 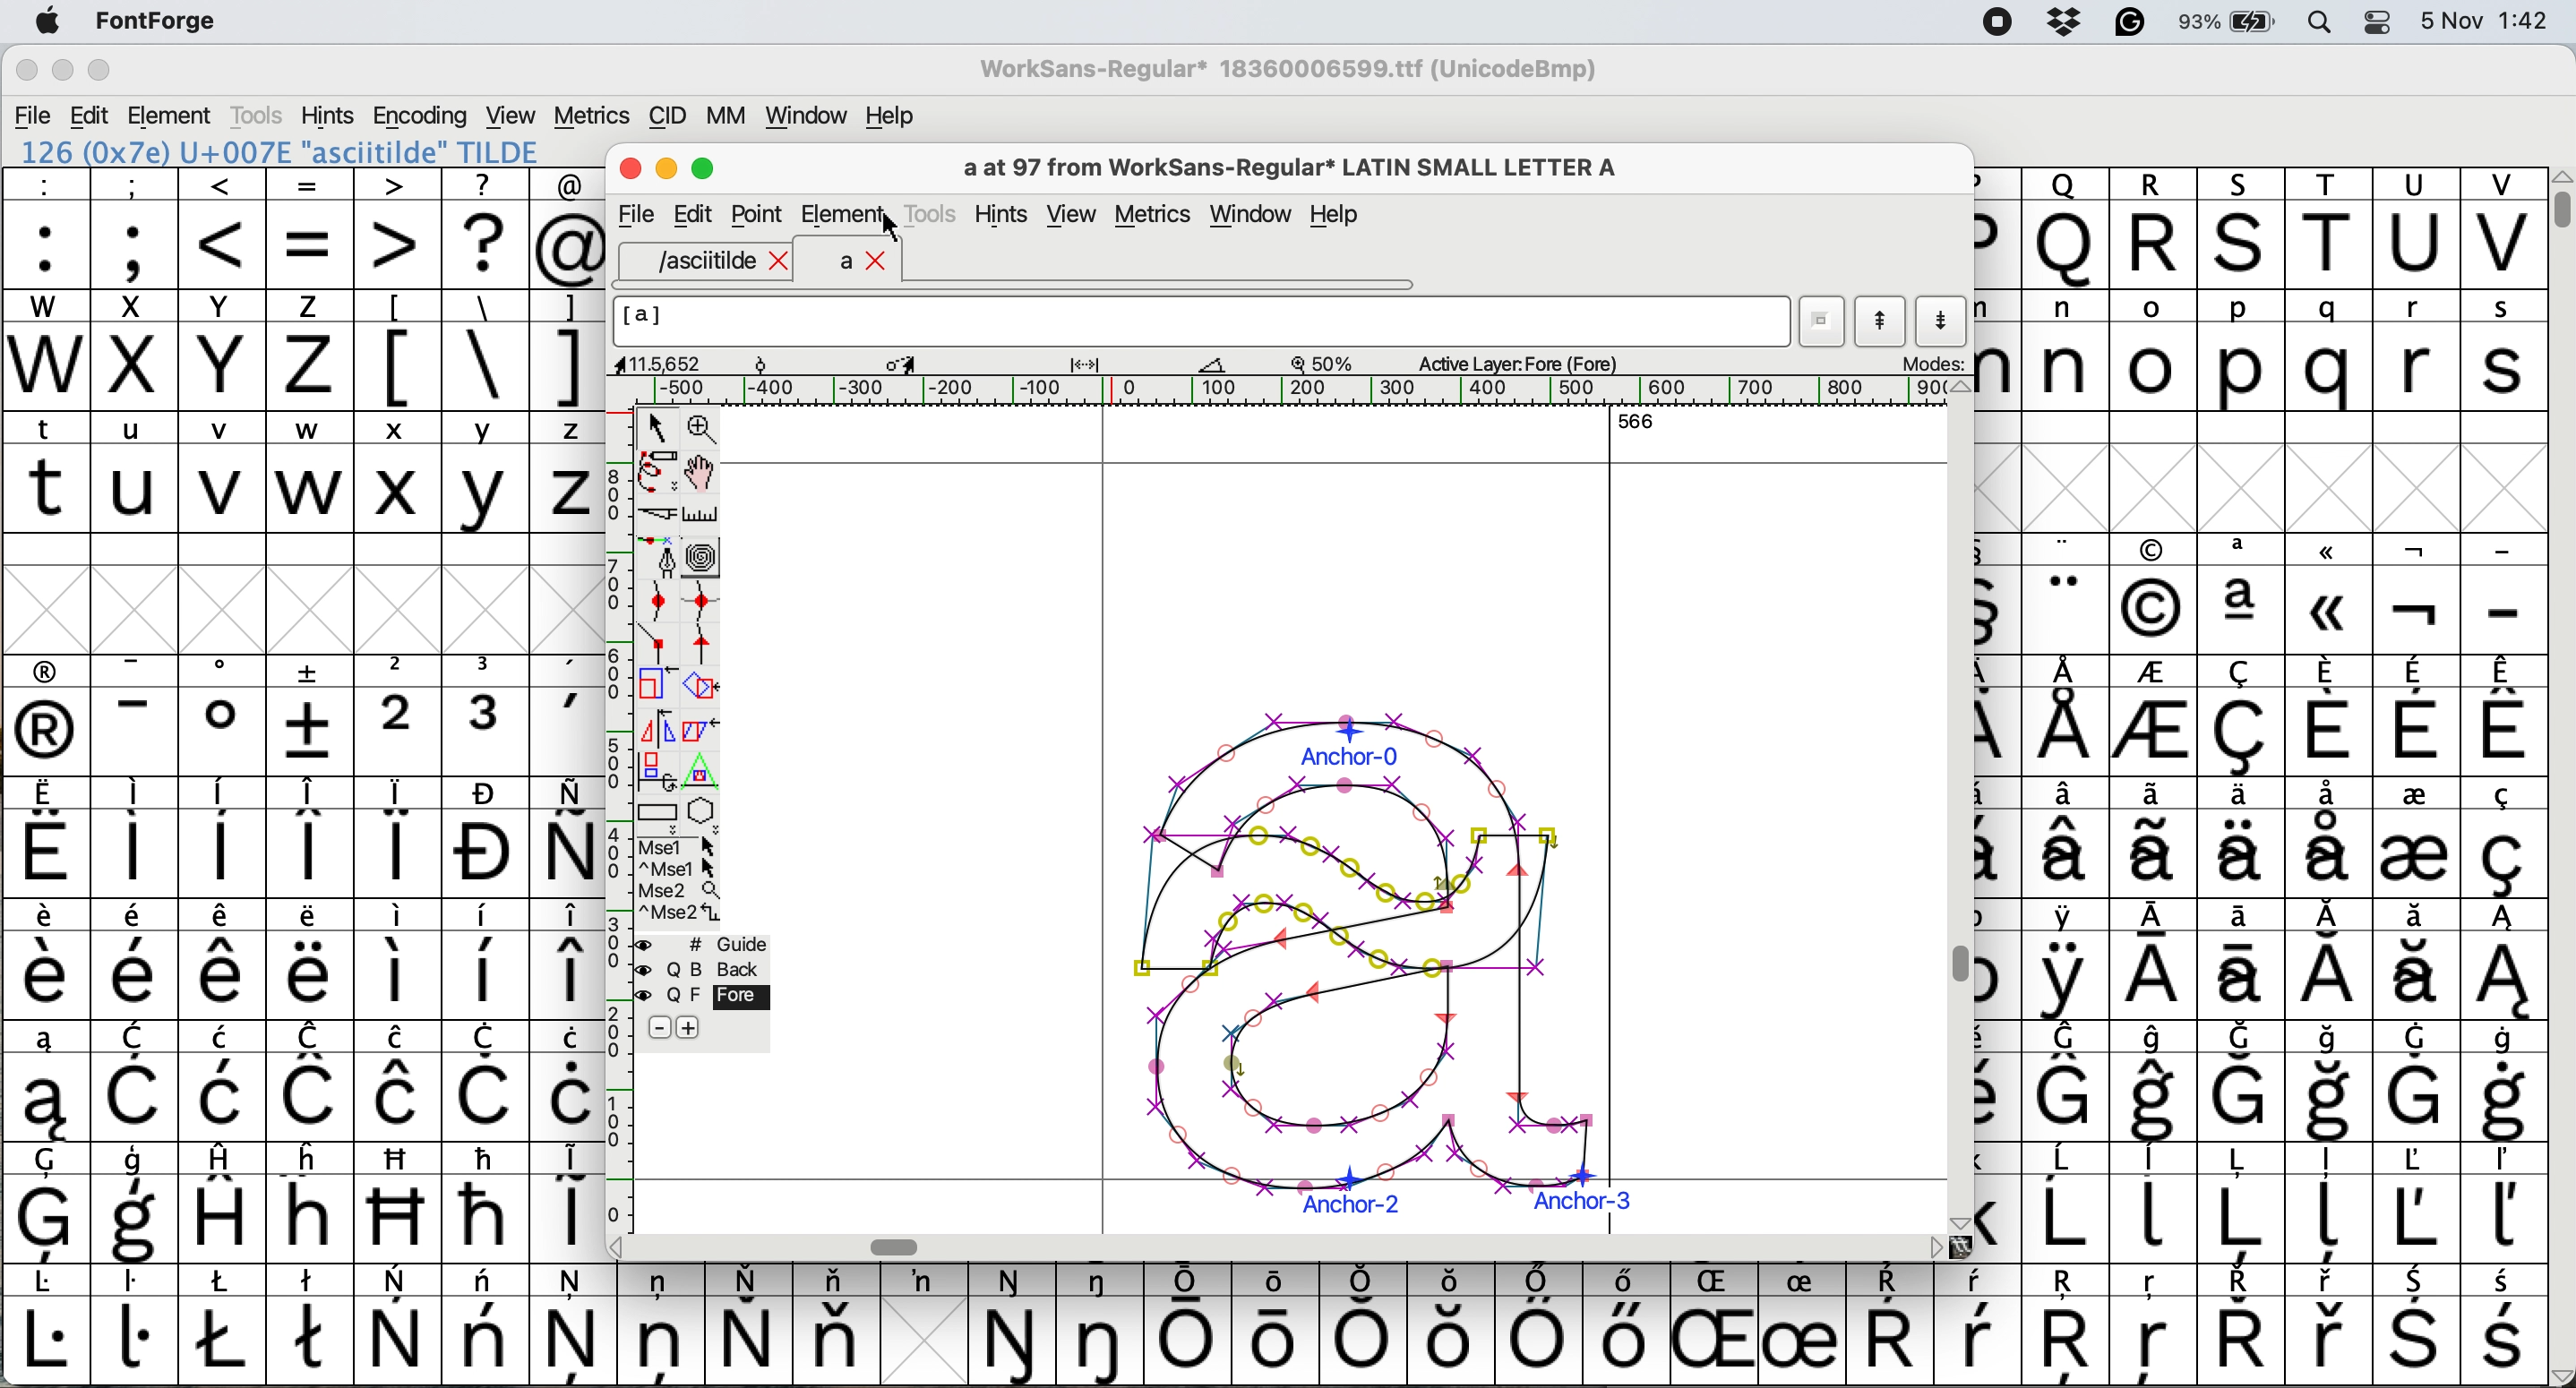 I want to click on symbol, so click(x=43, y=1082).